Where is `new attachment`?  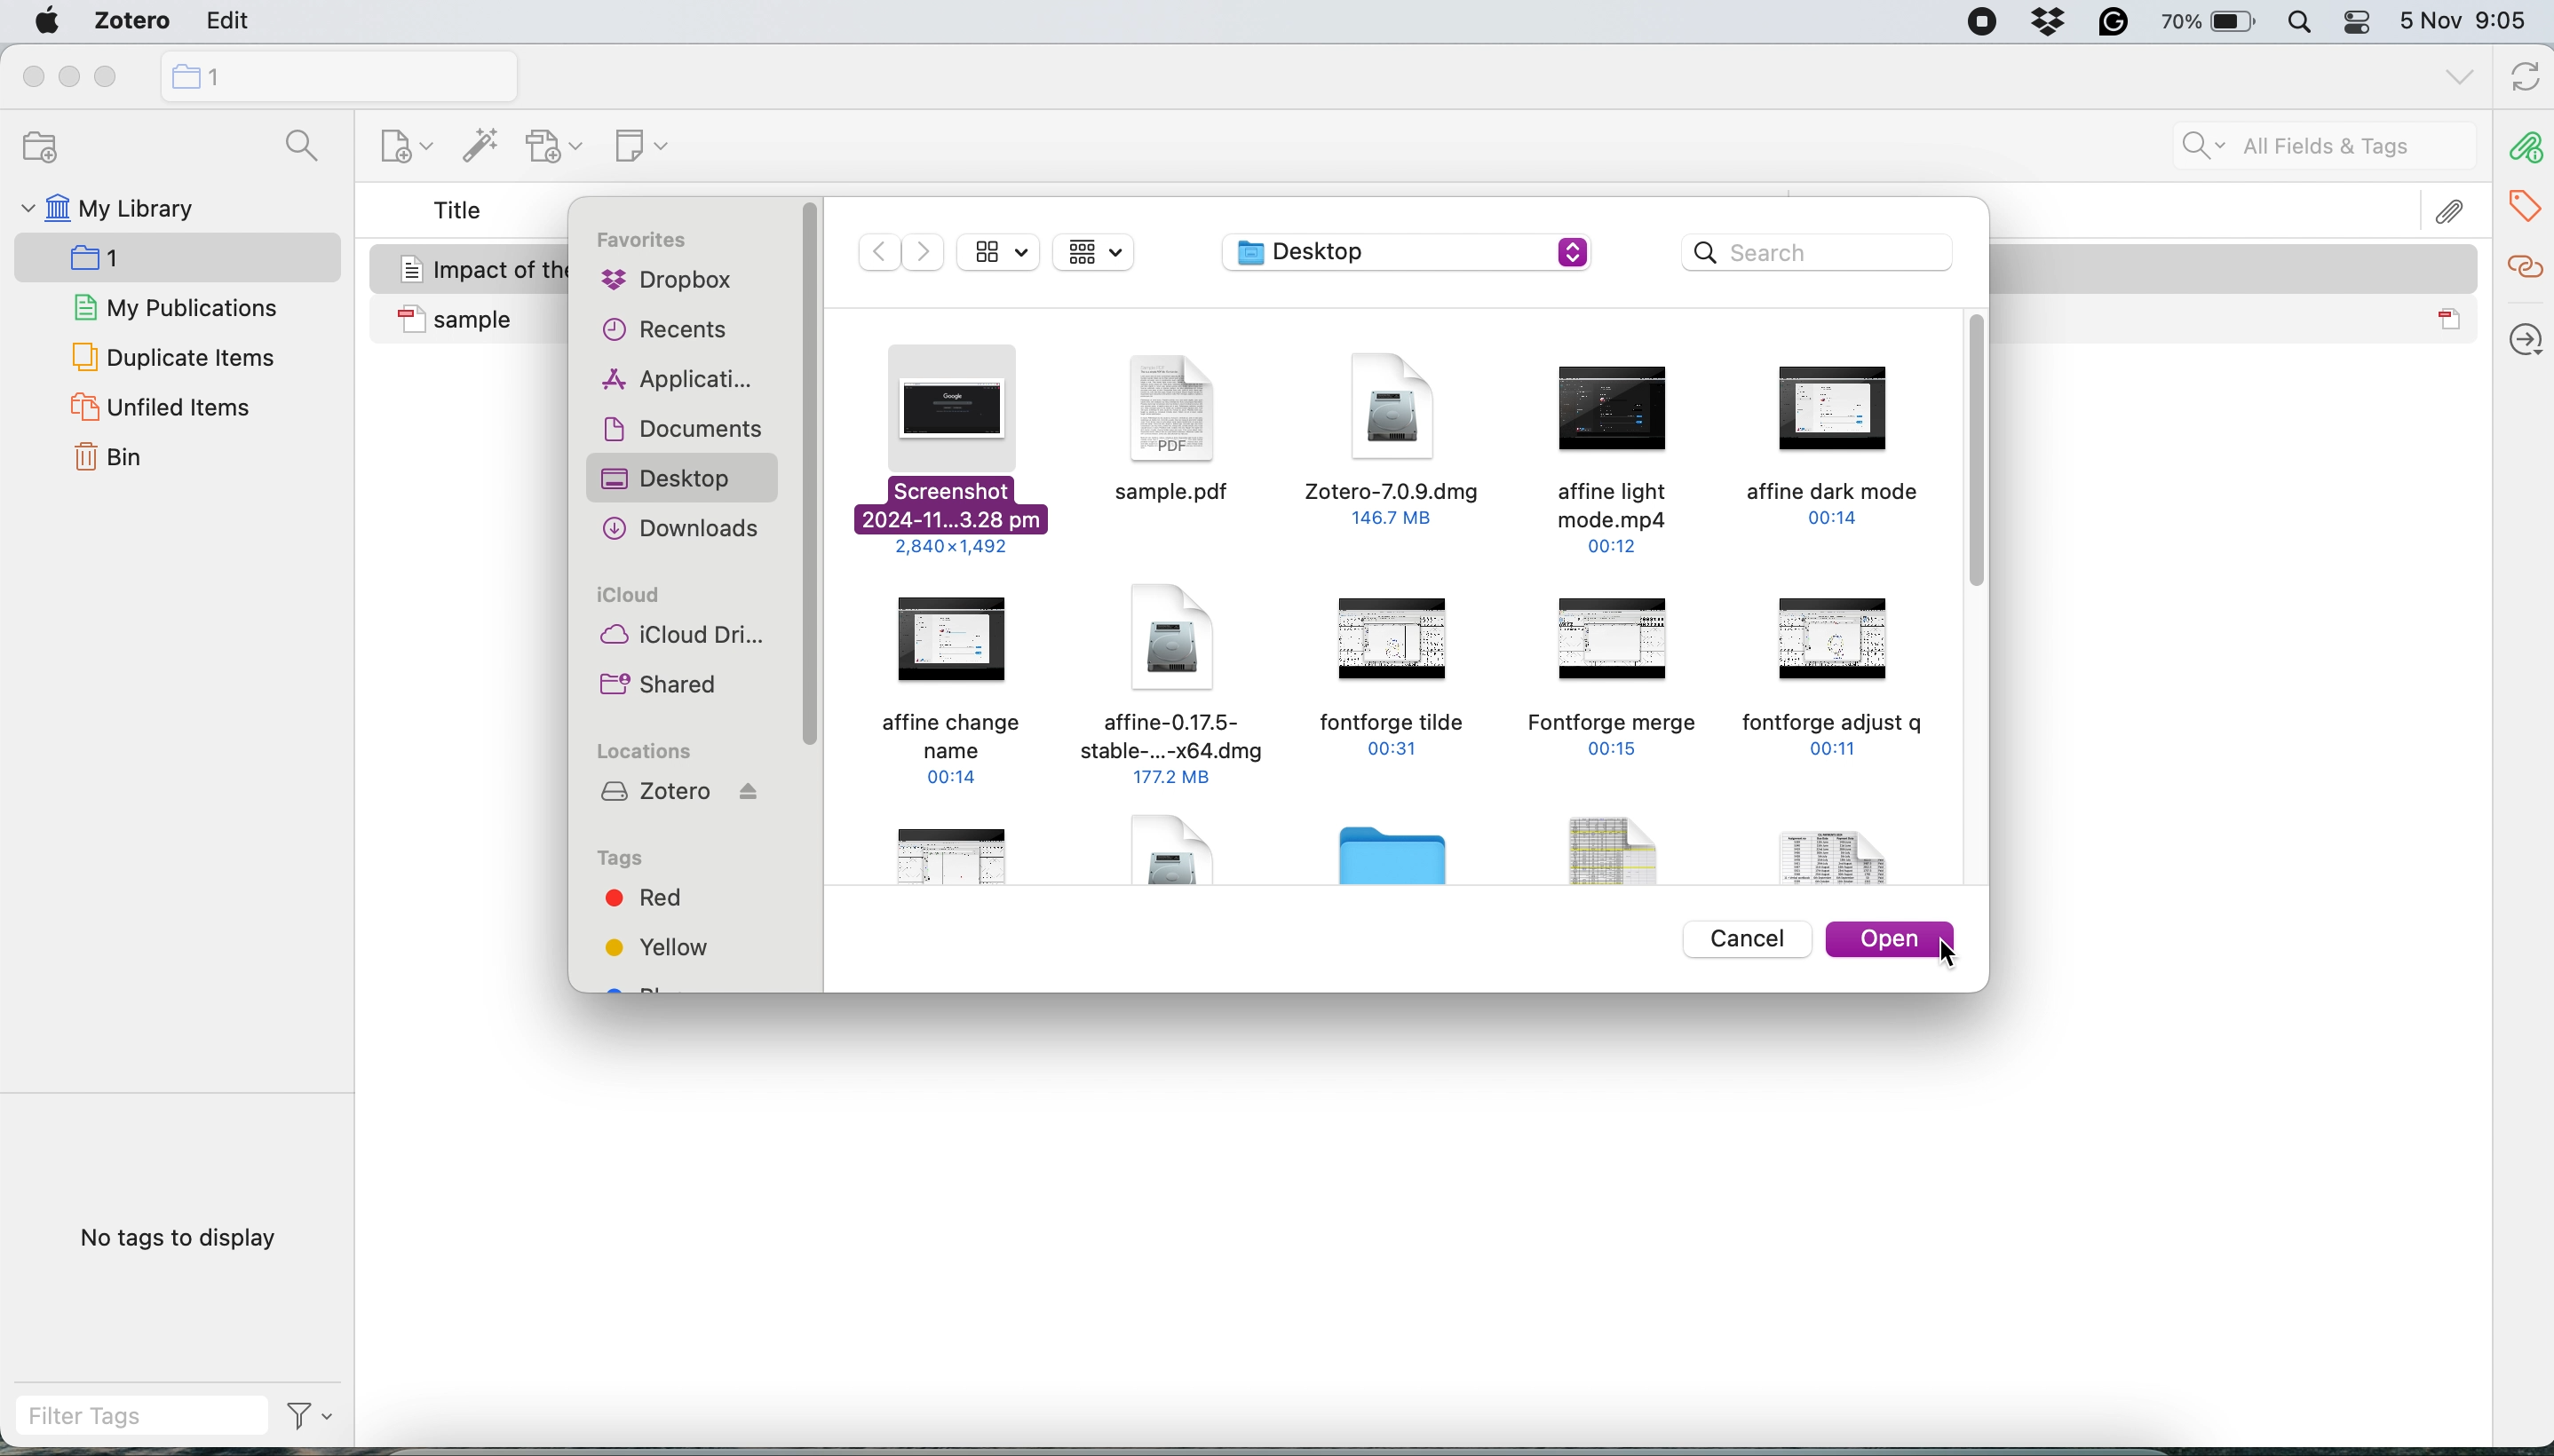 new attachment is located at coordinates (558, 146).